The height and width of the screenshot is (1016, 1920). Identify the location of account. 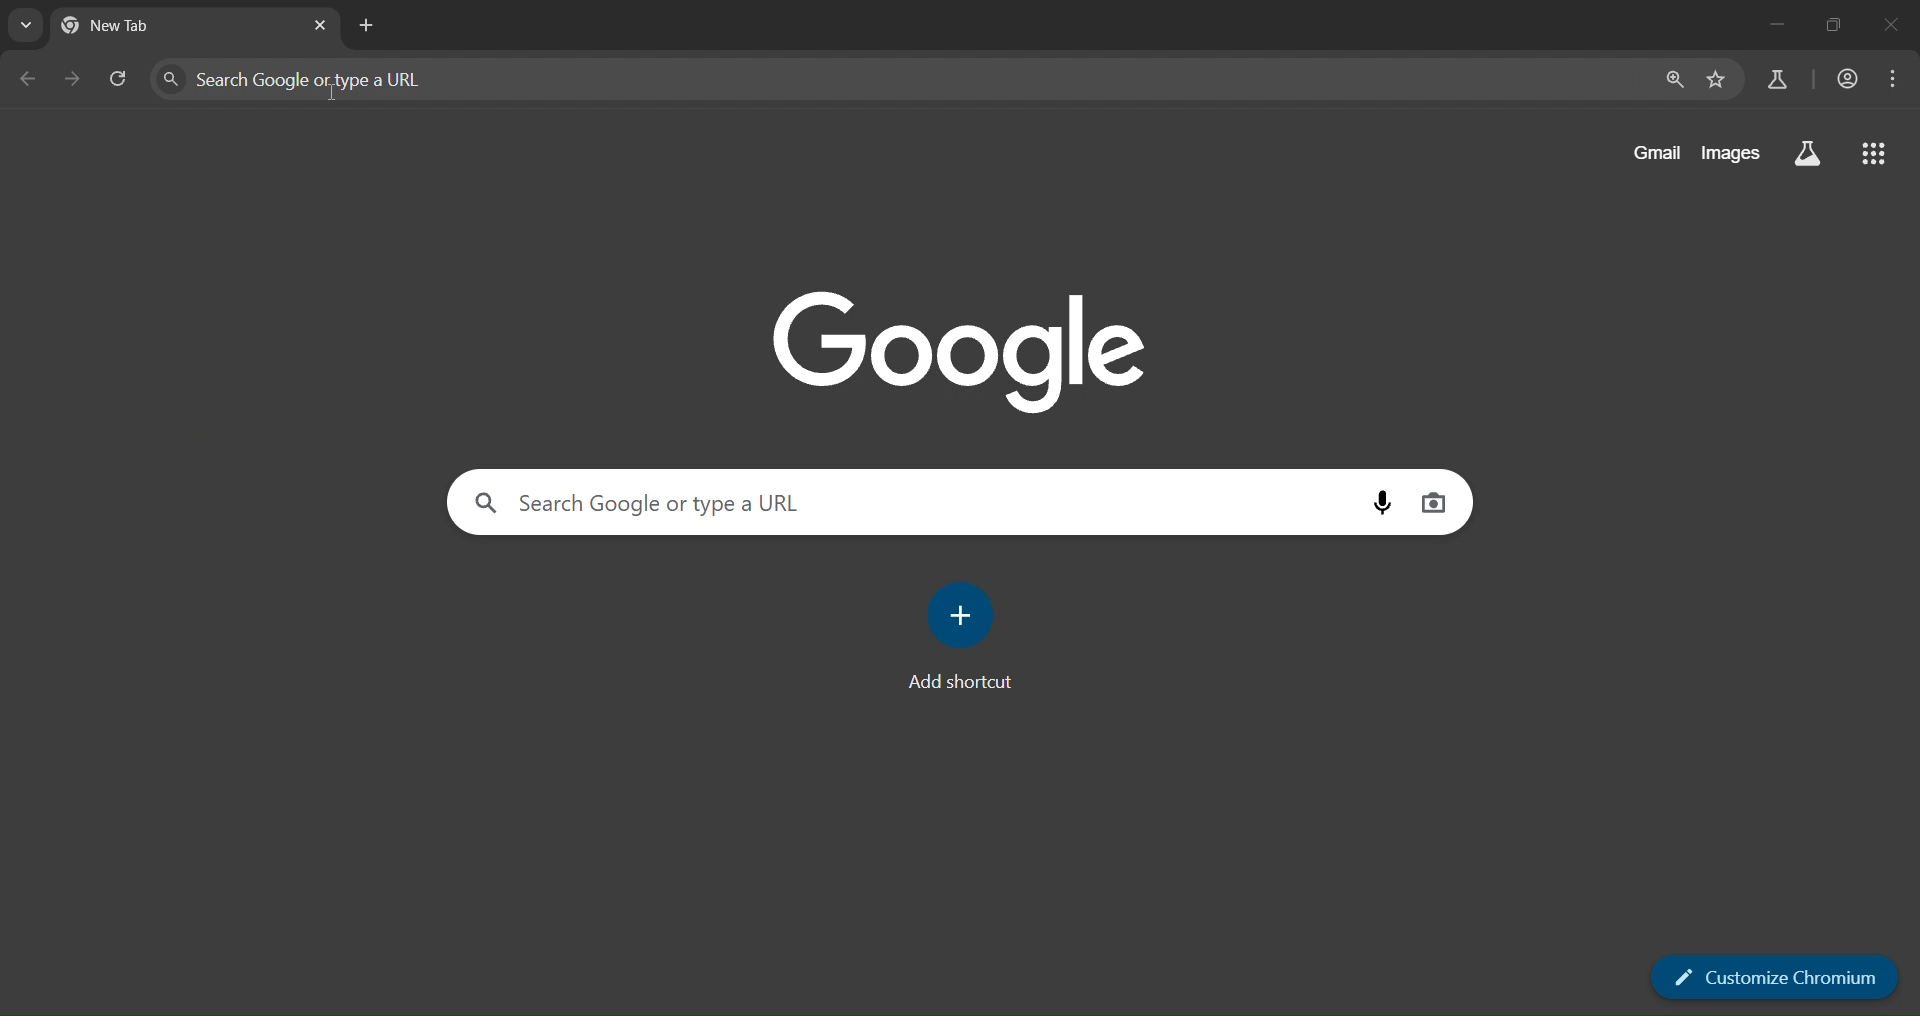
(1844, 81).